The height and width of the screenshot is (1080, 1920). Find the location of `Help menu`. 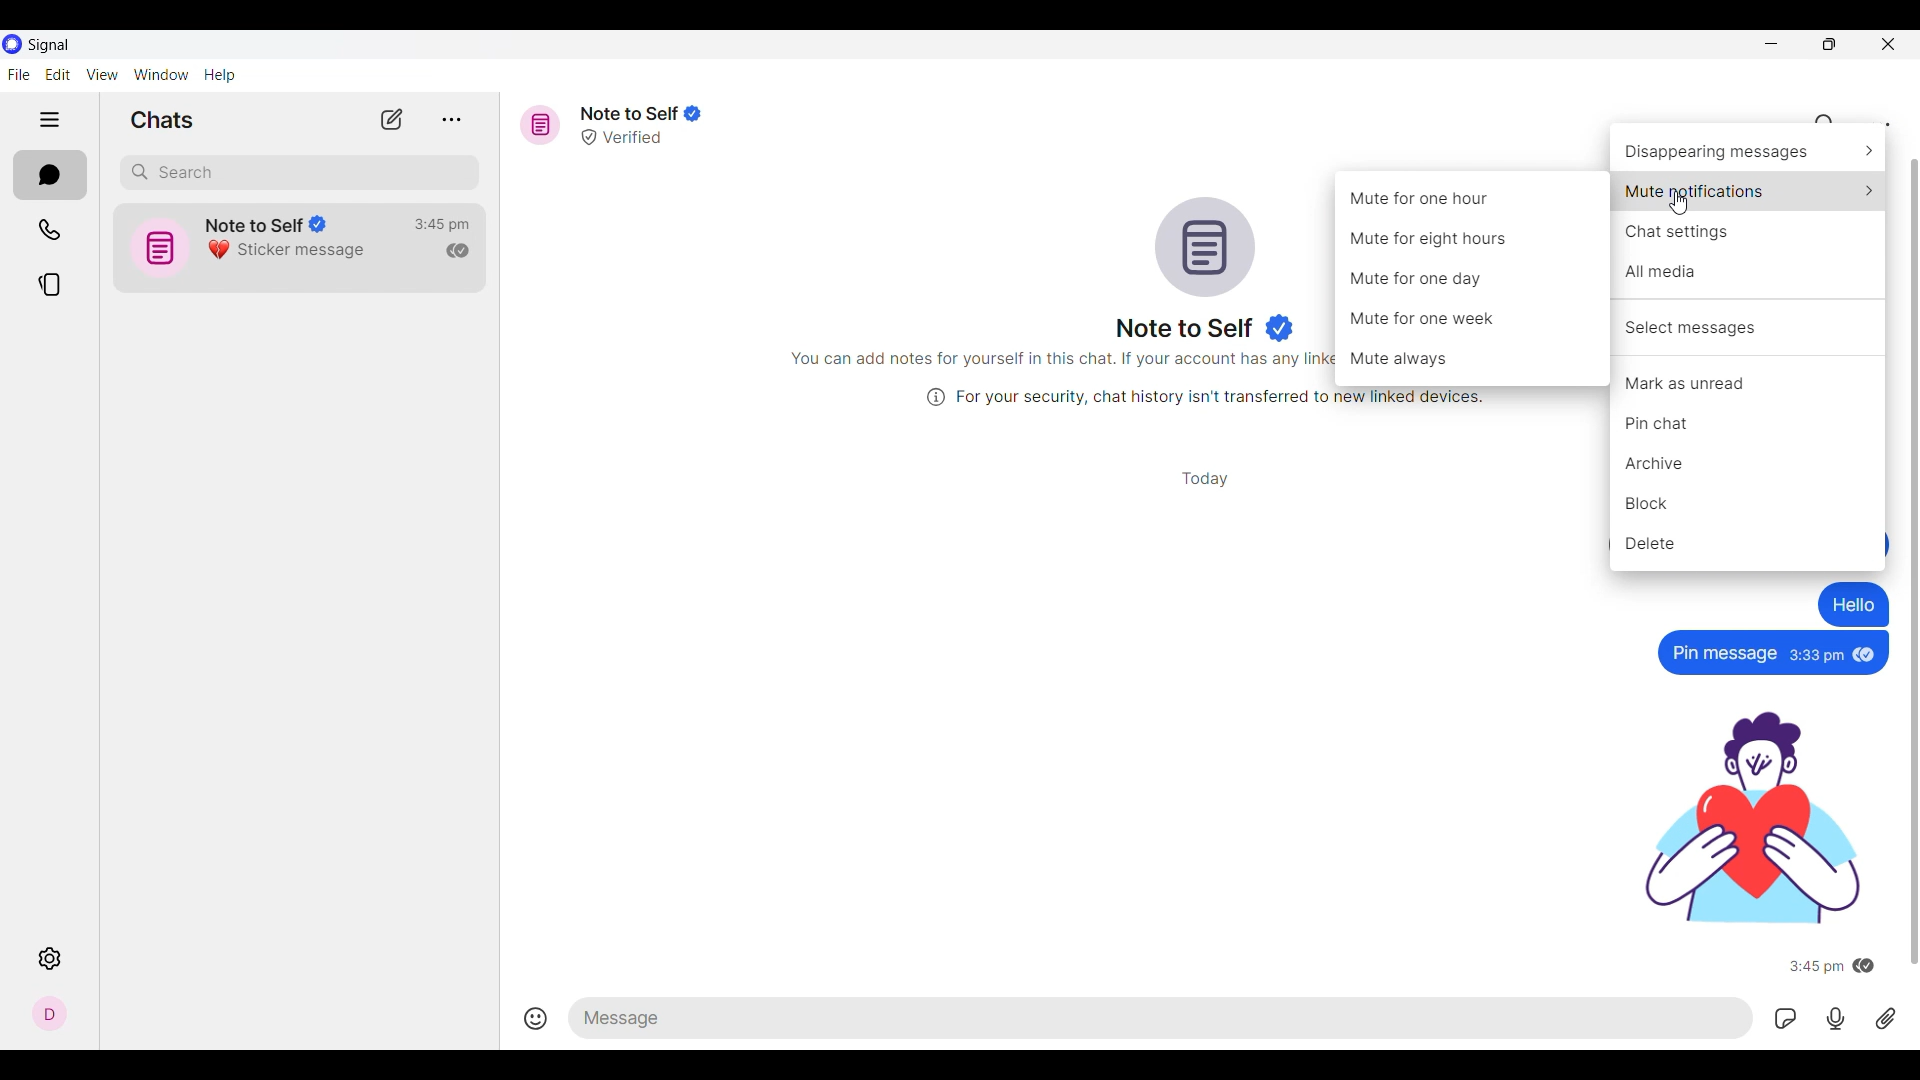

Help menu is located at coordinates (220, 75).